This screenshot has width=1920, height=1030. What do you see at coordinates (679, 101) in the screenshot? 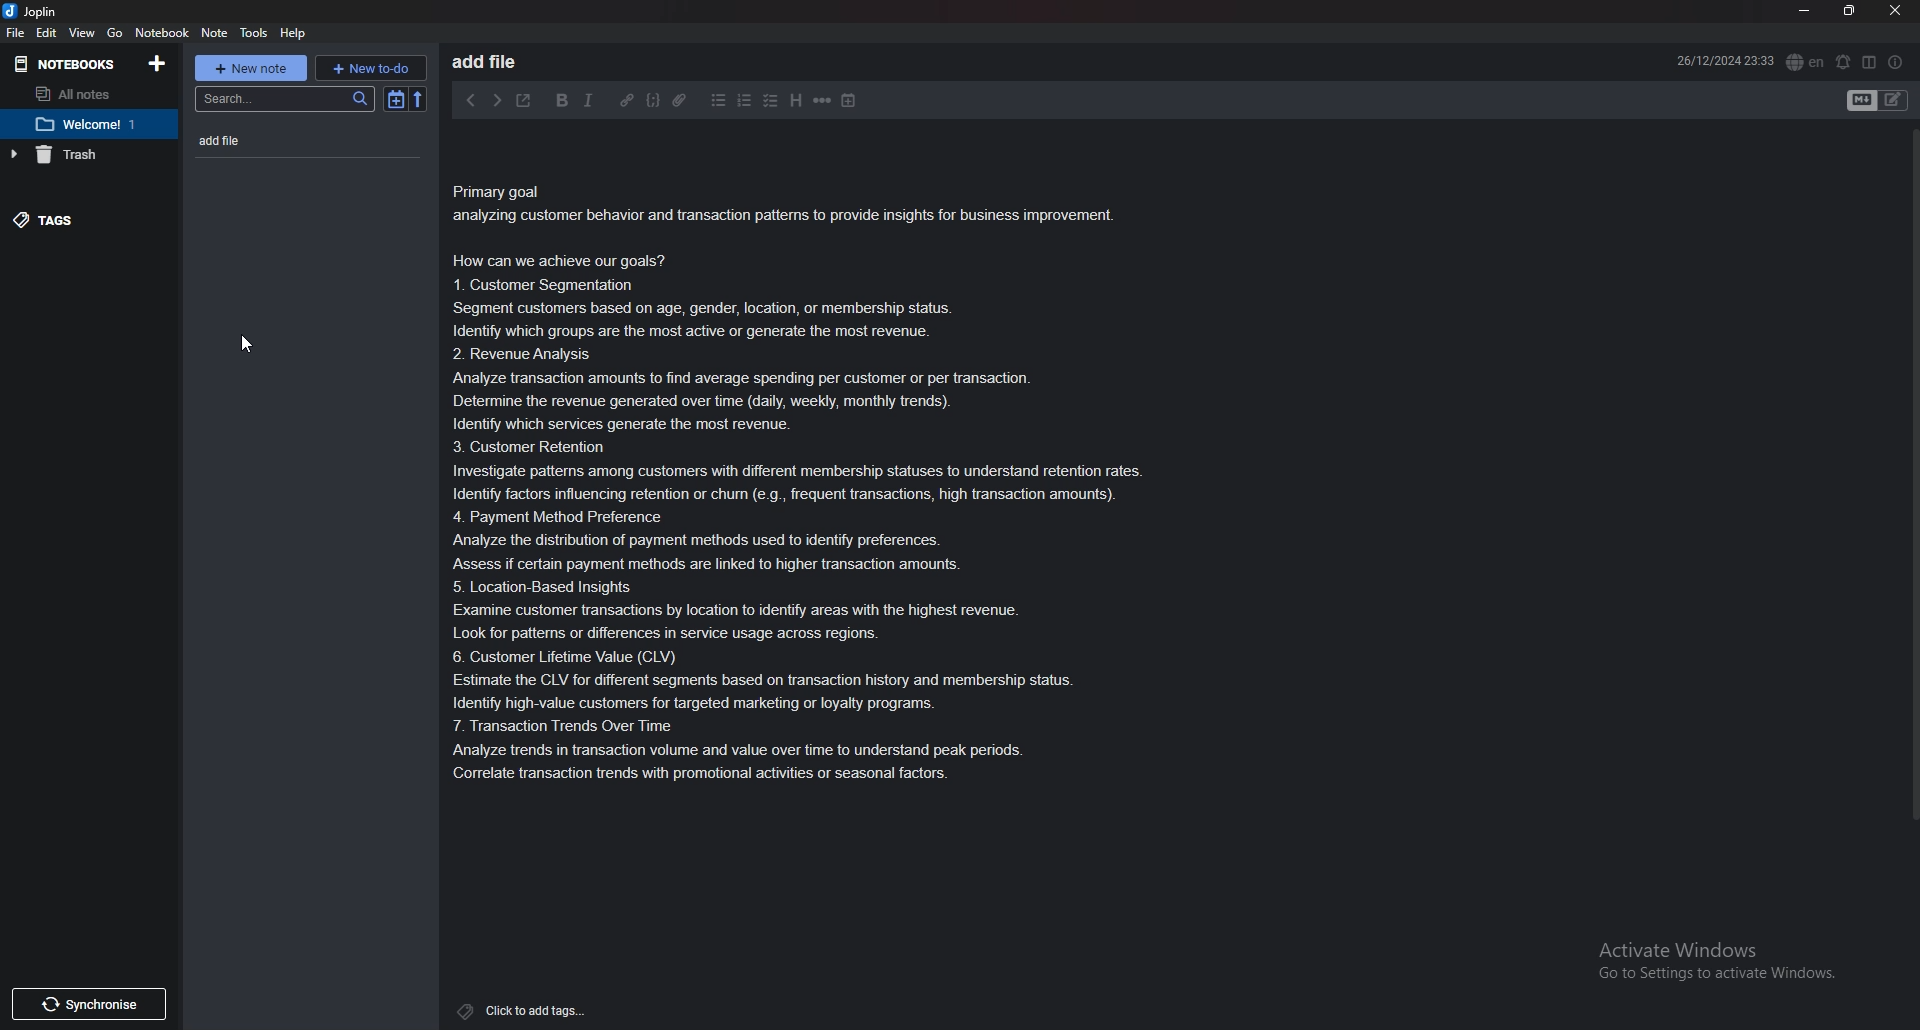
I see `Attachment` at bounding box center [679, 101].